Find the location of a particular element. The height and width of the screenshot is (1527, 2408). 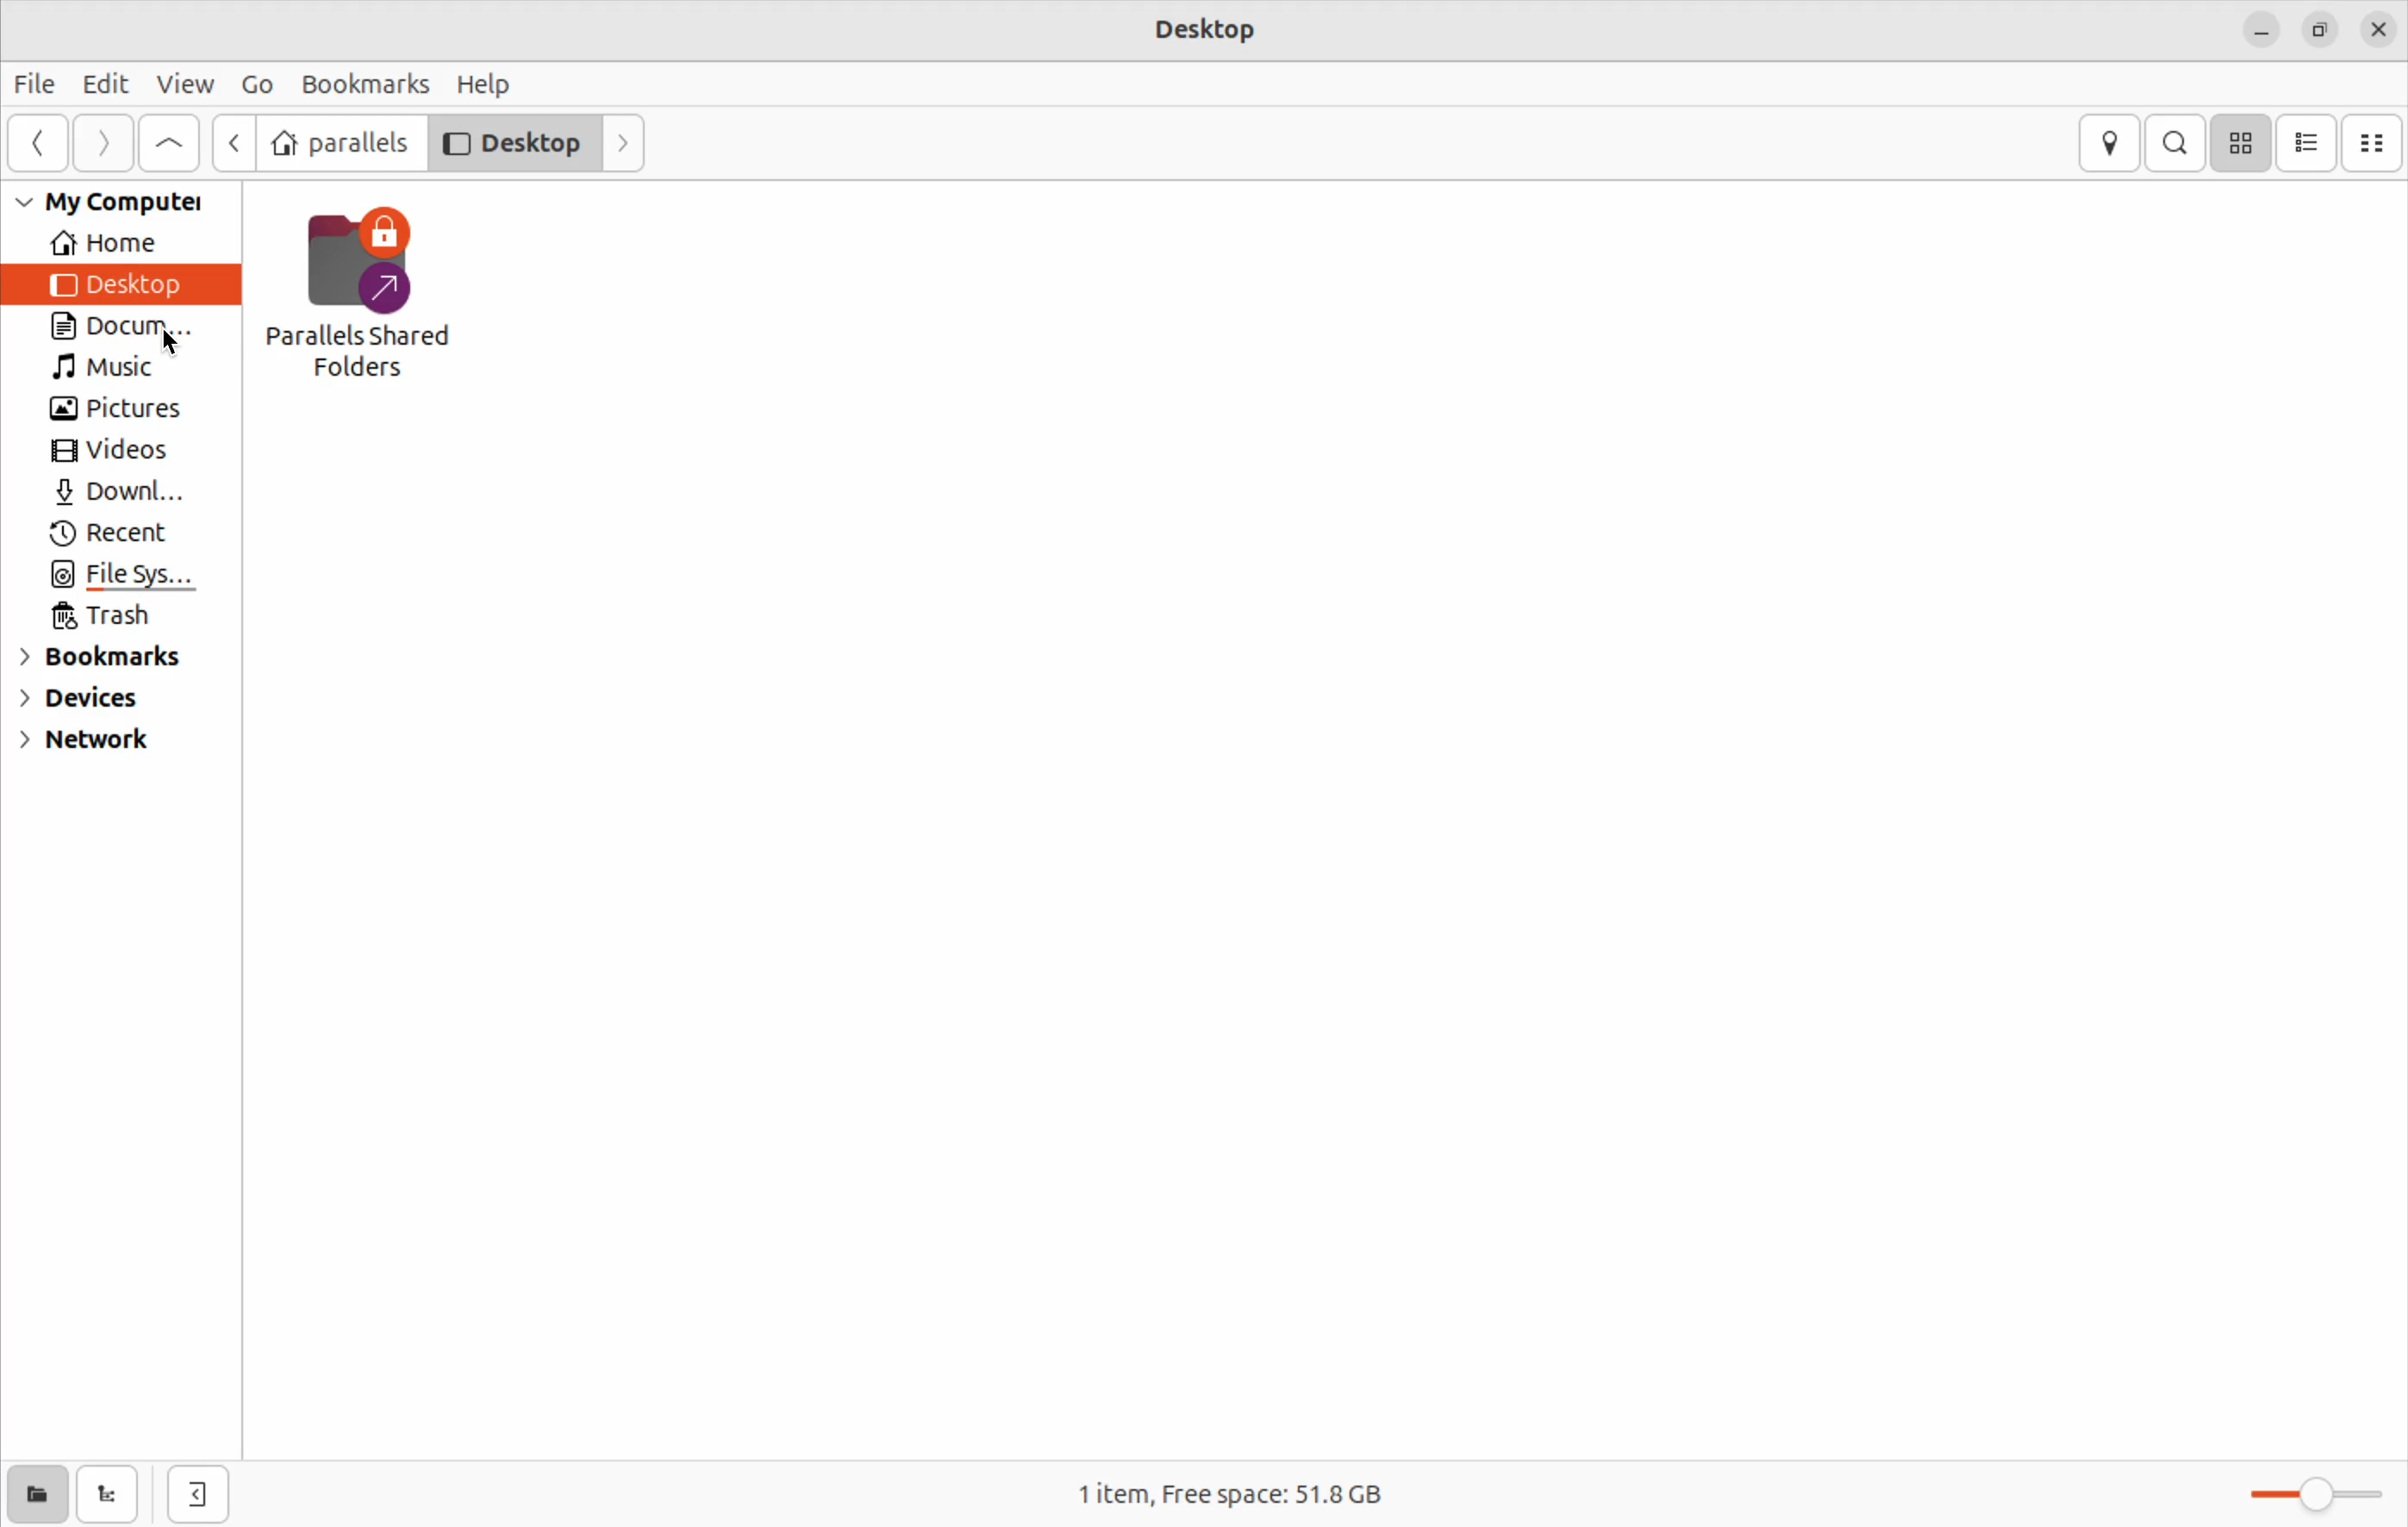

network is located at coordinates (92, 740).